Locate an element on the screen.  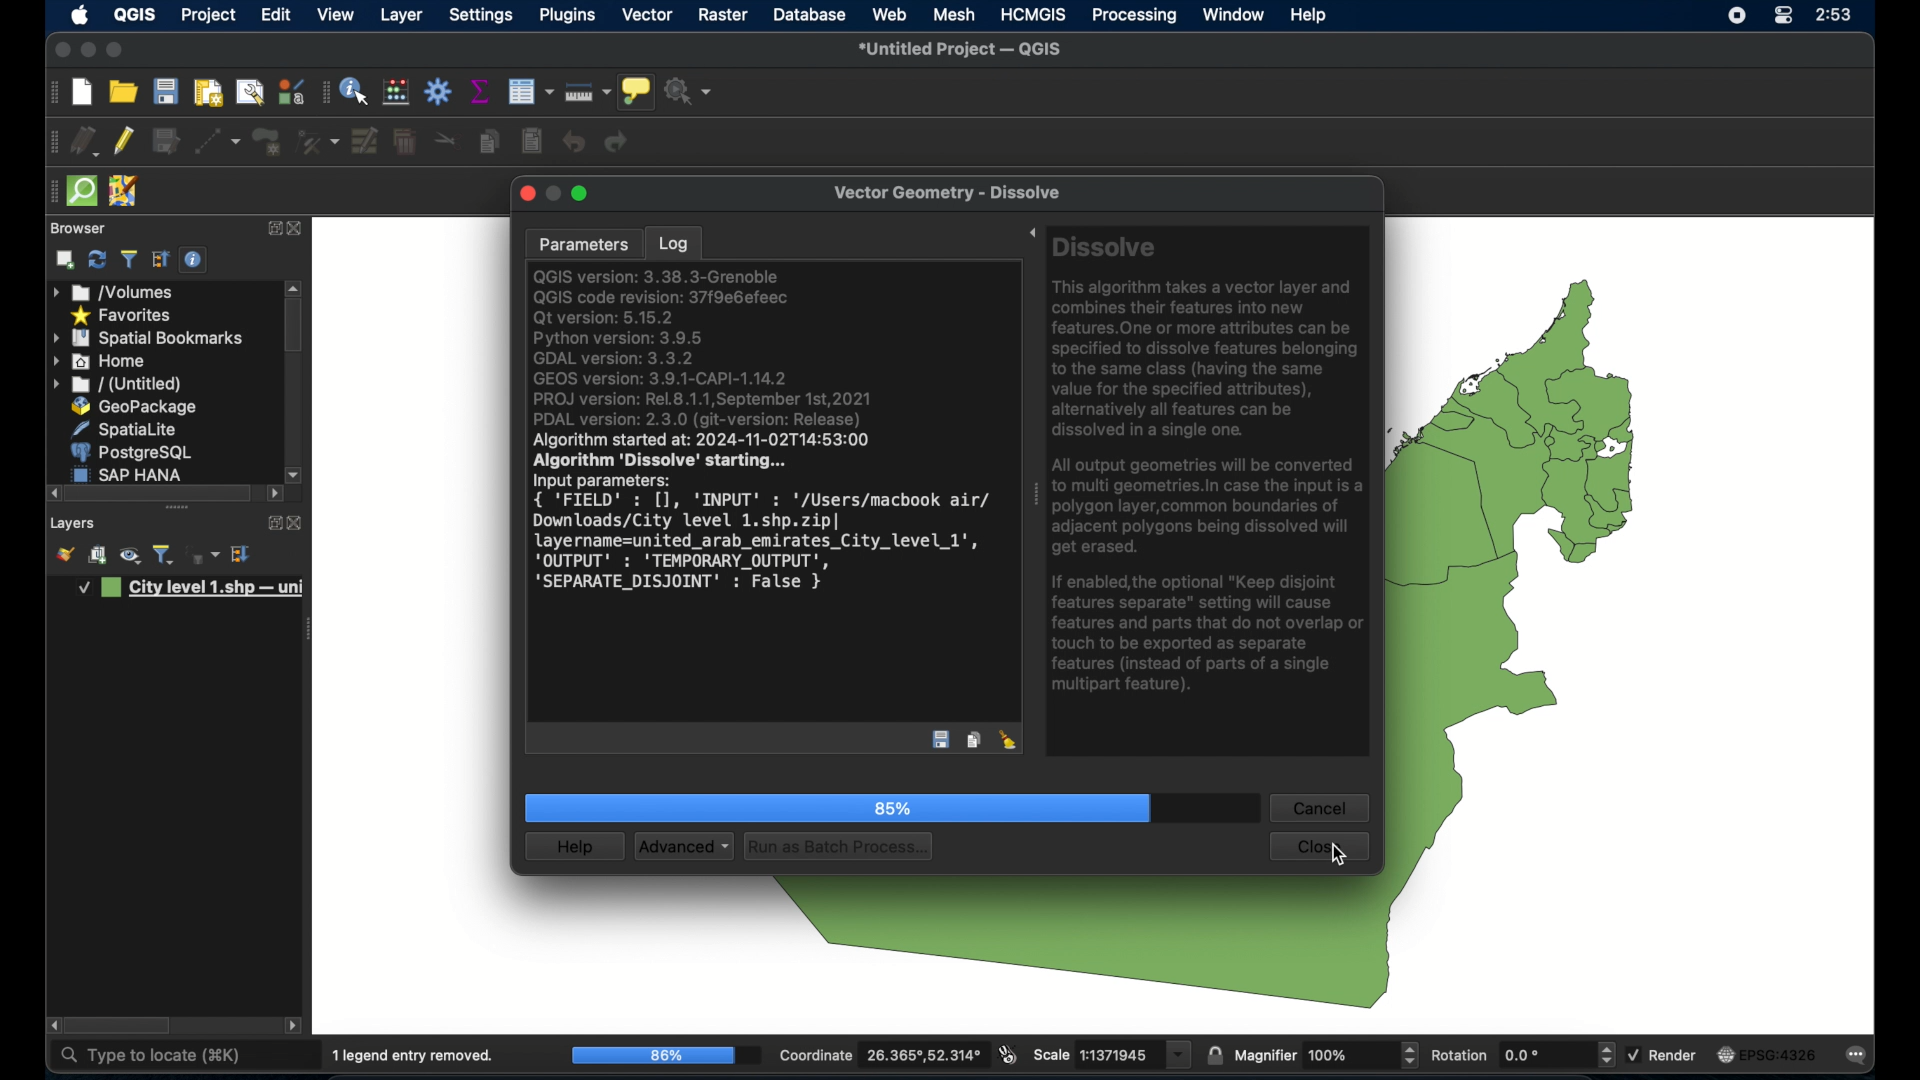
database is located at coordinates (811, 14).